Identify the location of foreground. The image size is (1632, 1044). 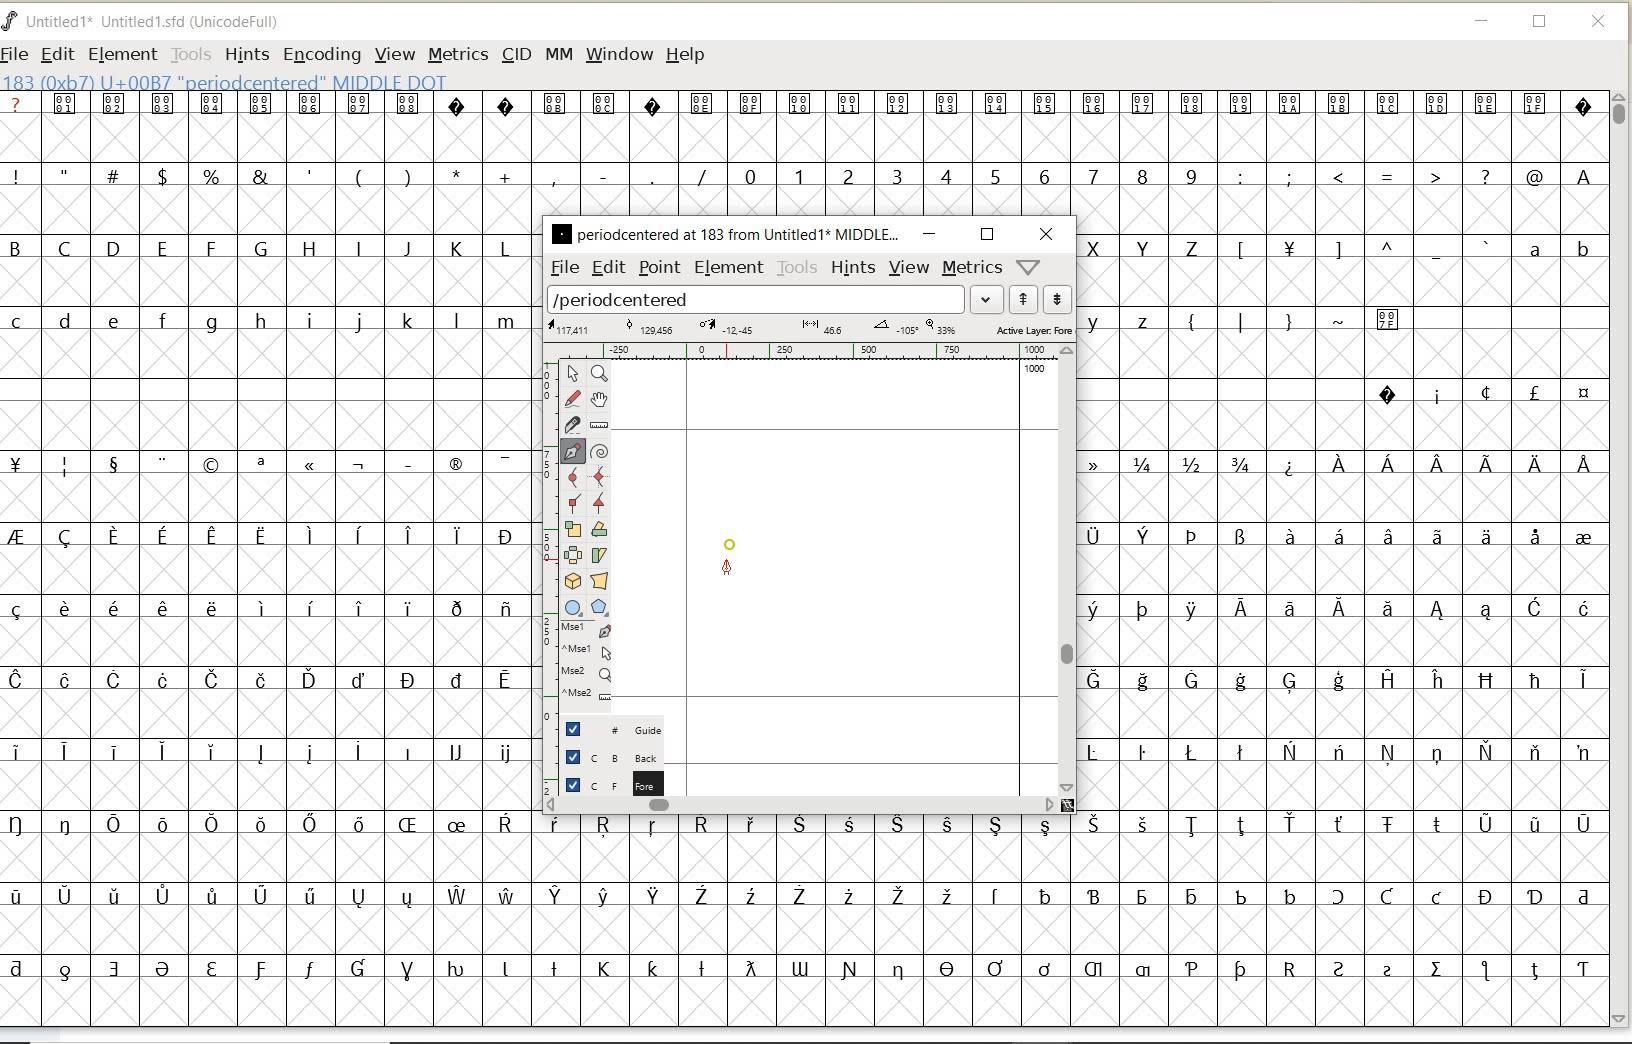
(607, 782).